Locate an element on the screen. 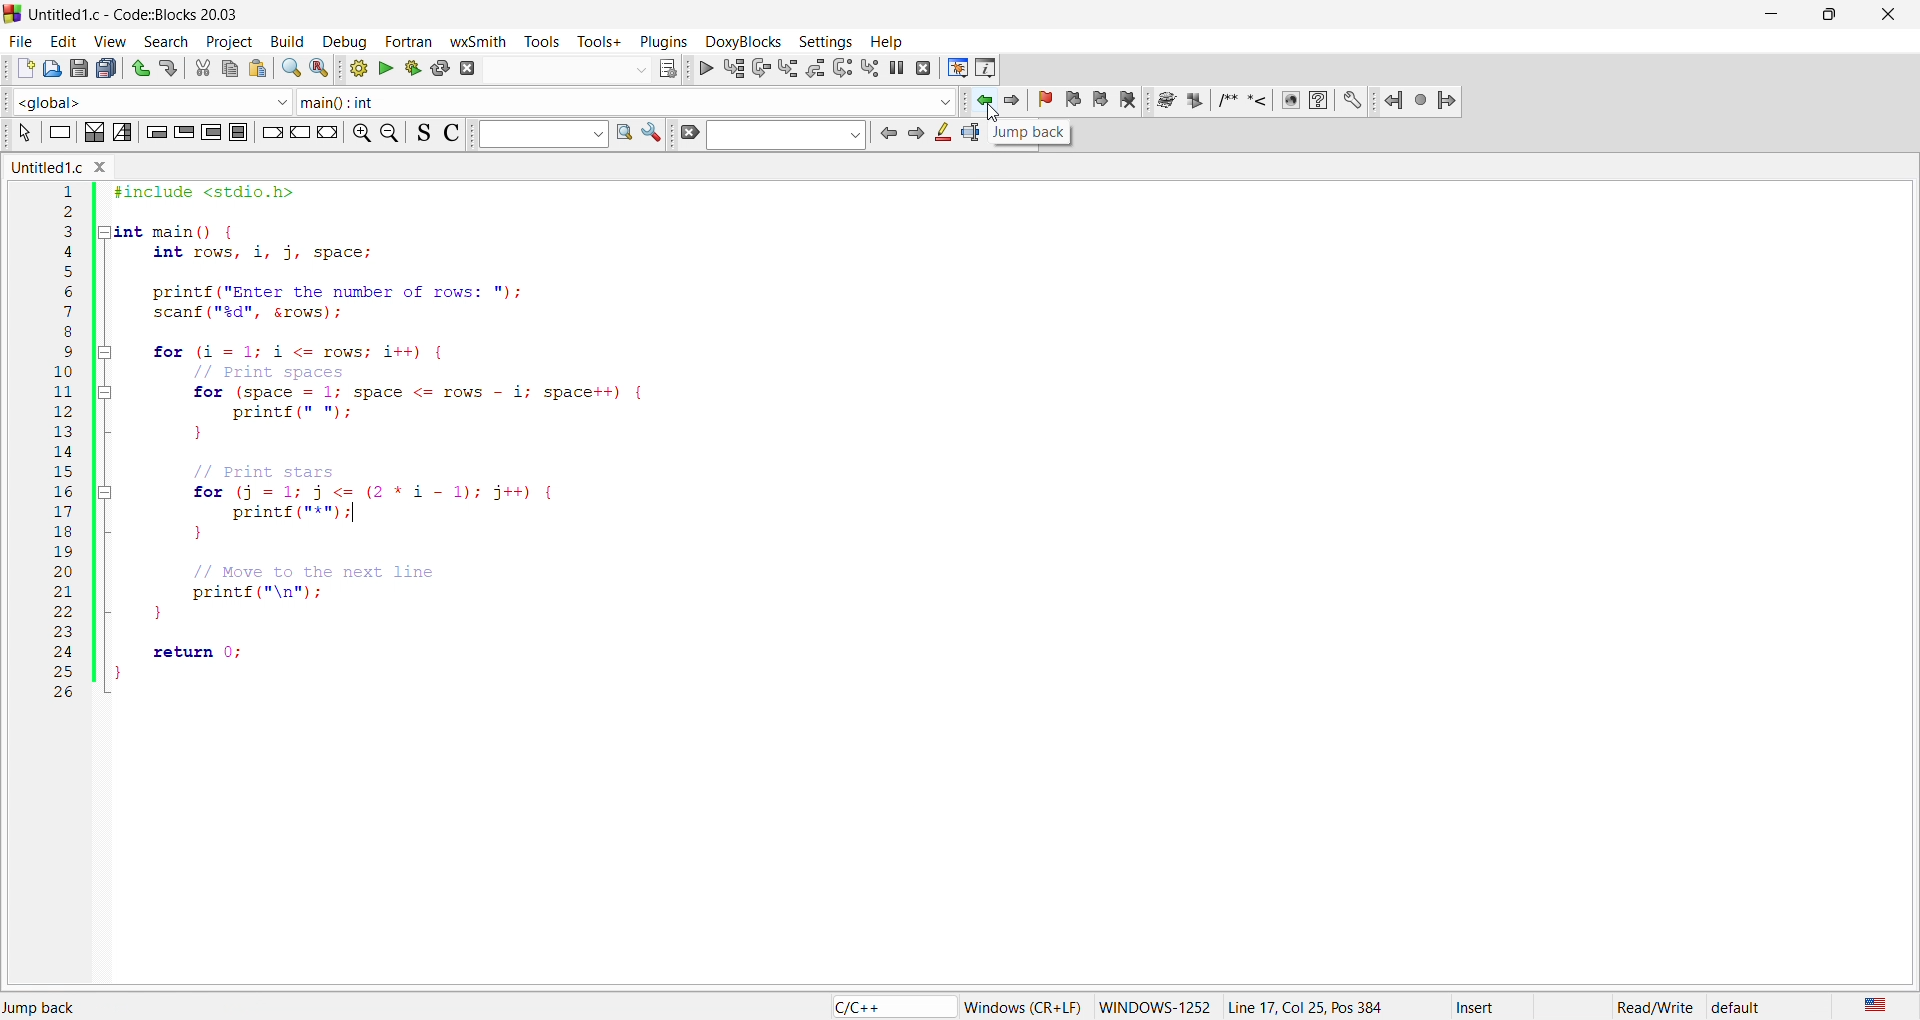 The height and width of the screenshot is (1020, 1920). icon is located at coordinates (210, 134).